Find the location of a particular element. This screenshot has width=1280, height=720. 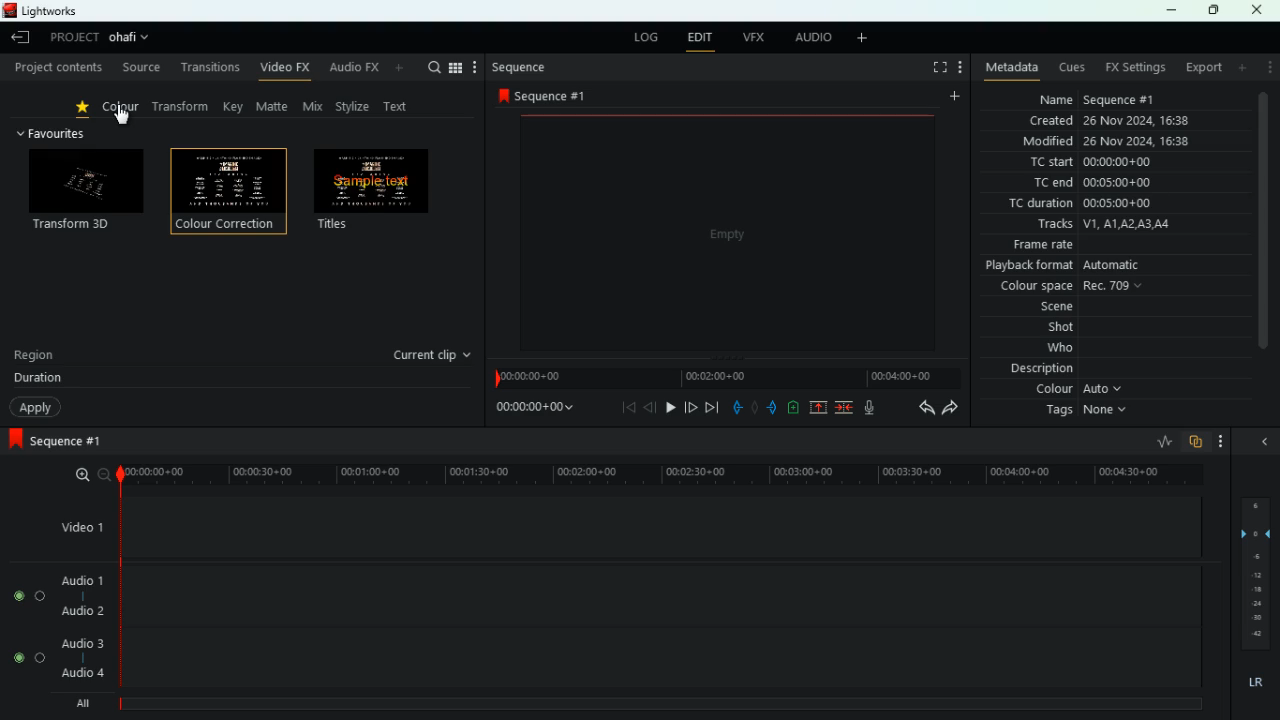

project is located at coordinates (70, 38).